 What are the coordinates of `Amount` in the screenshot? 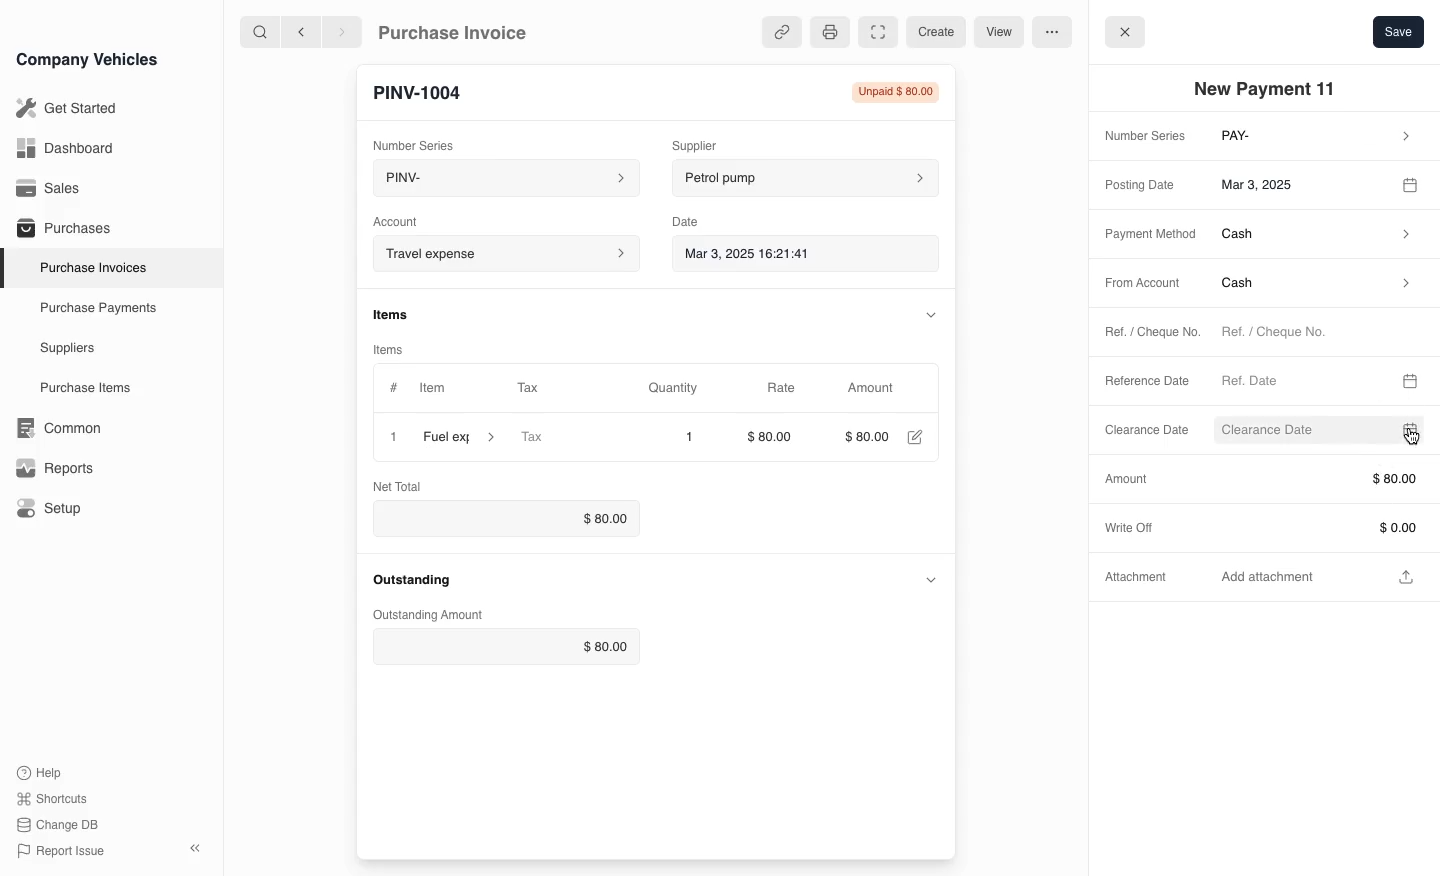 It's located at (873, 388).